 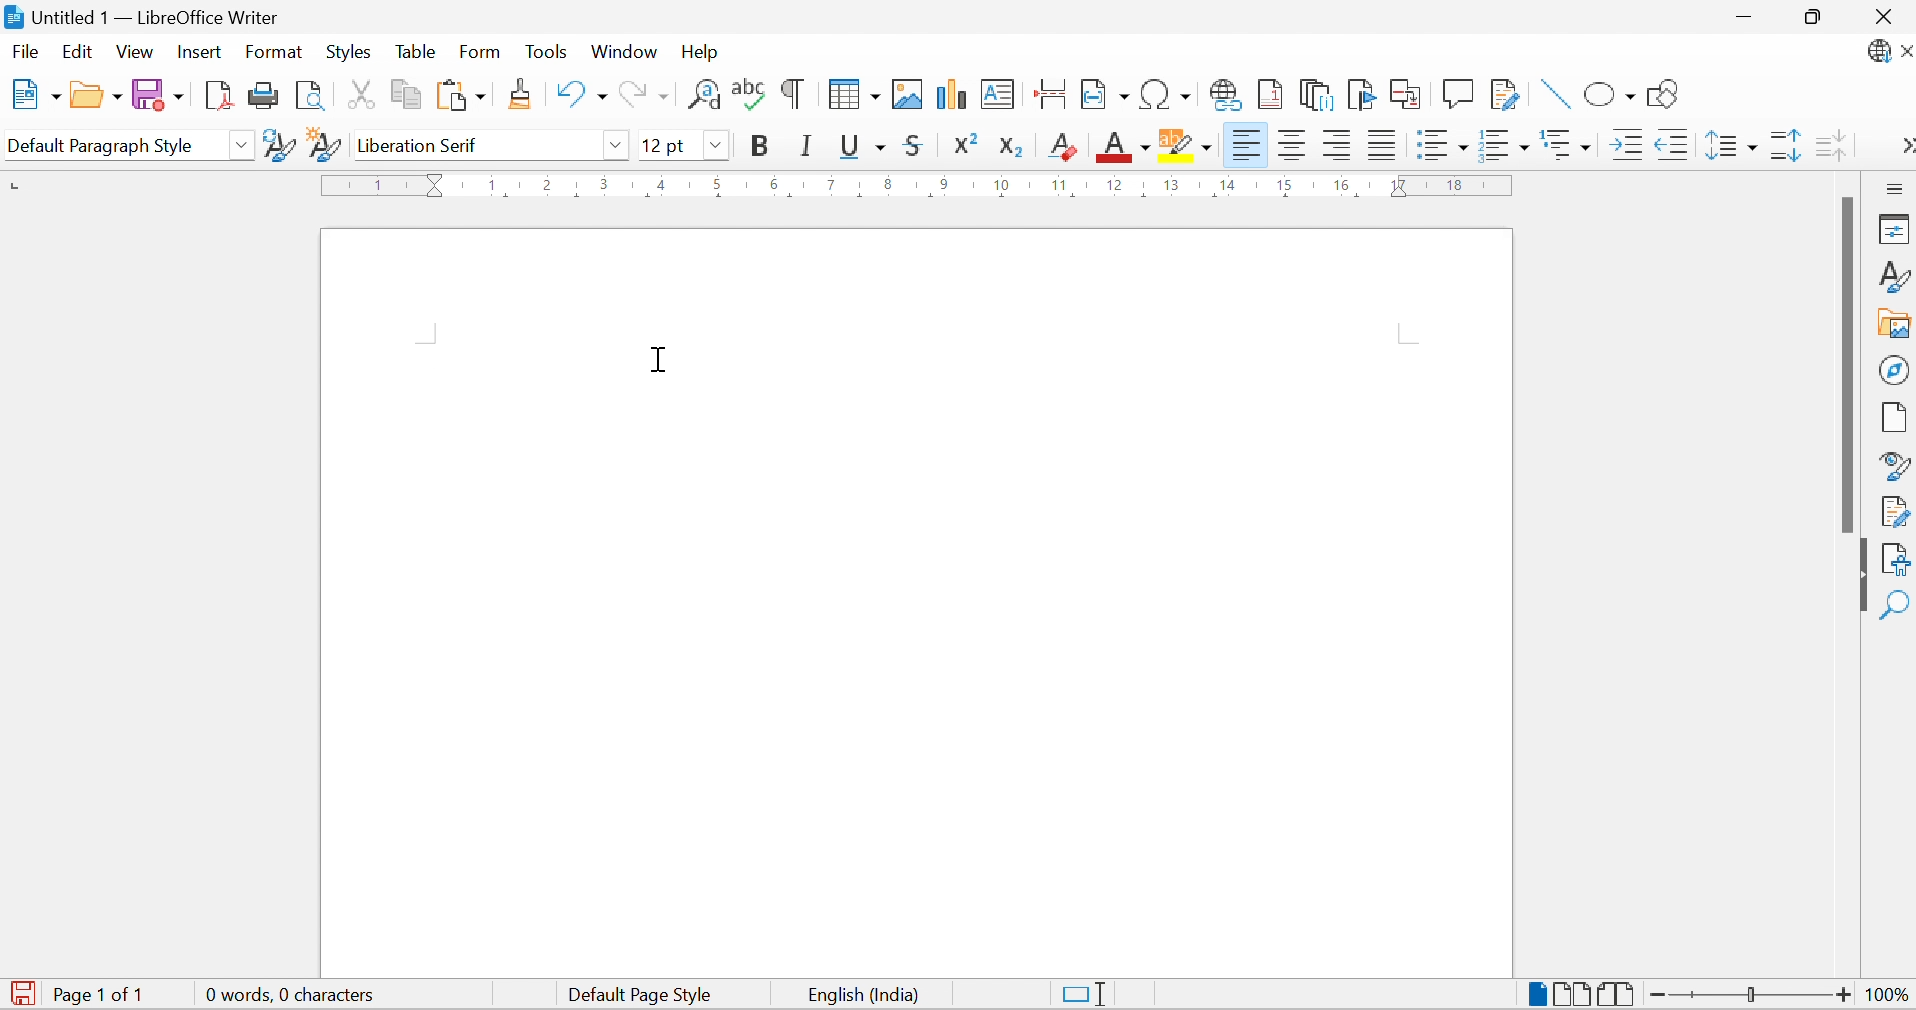 What do you see at coordinates (1623, 144) in the screenshot?
I see `Increase Indent` at bounding box center [1623, 144].